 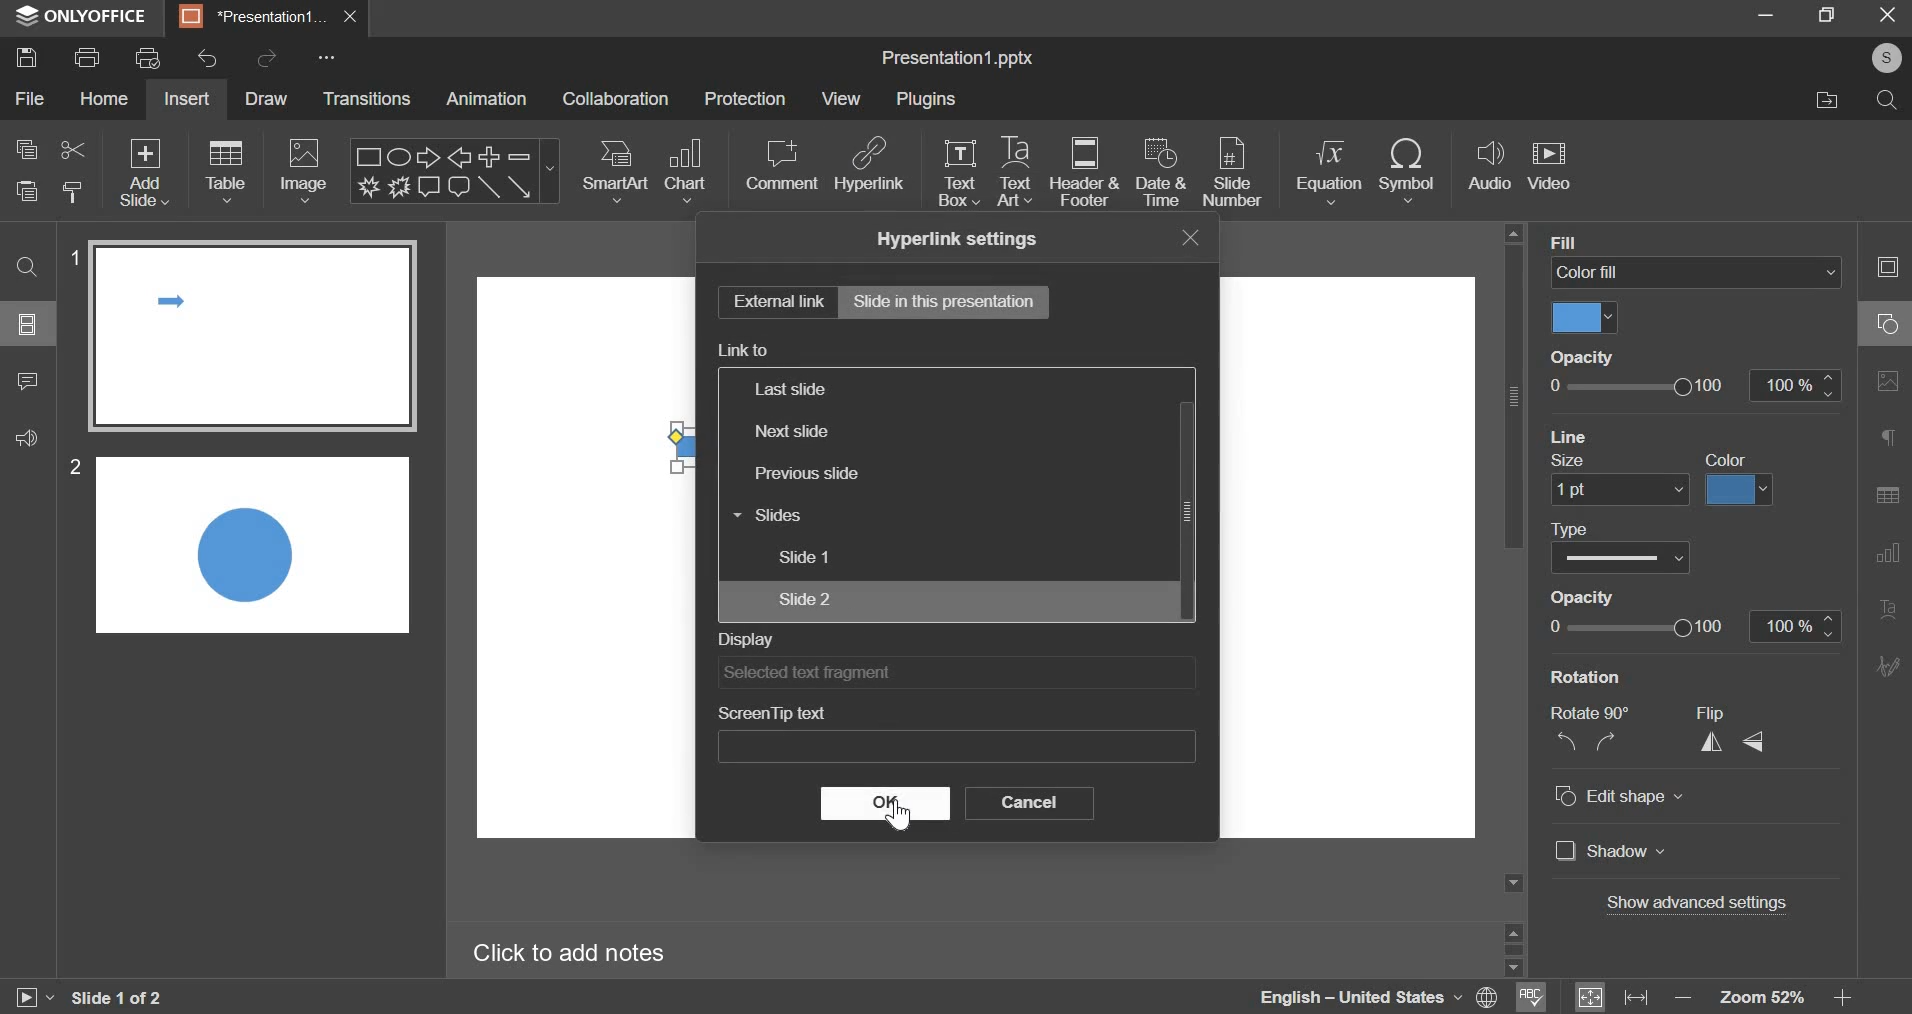 What do you see at coordinates (1769, 14) in the screenshot?
I see `minimize` at bounding box center [1769, 14].